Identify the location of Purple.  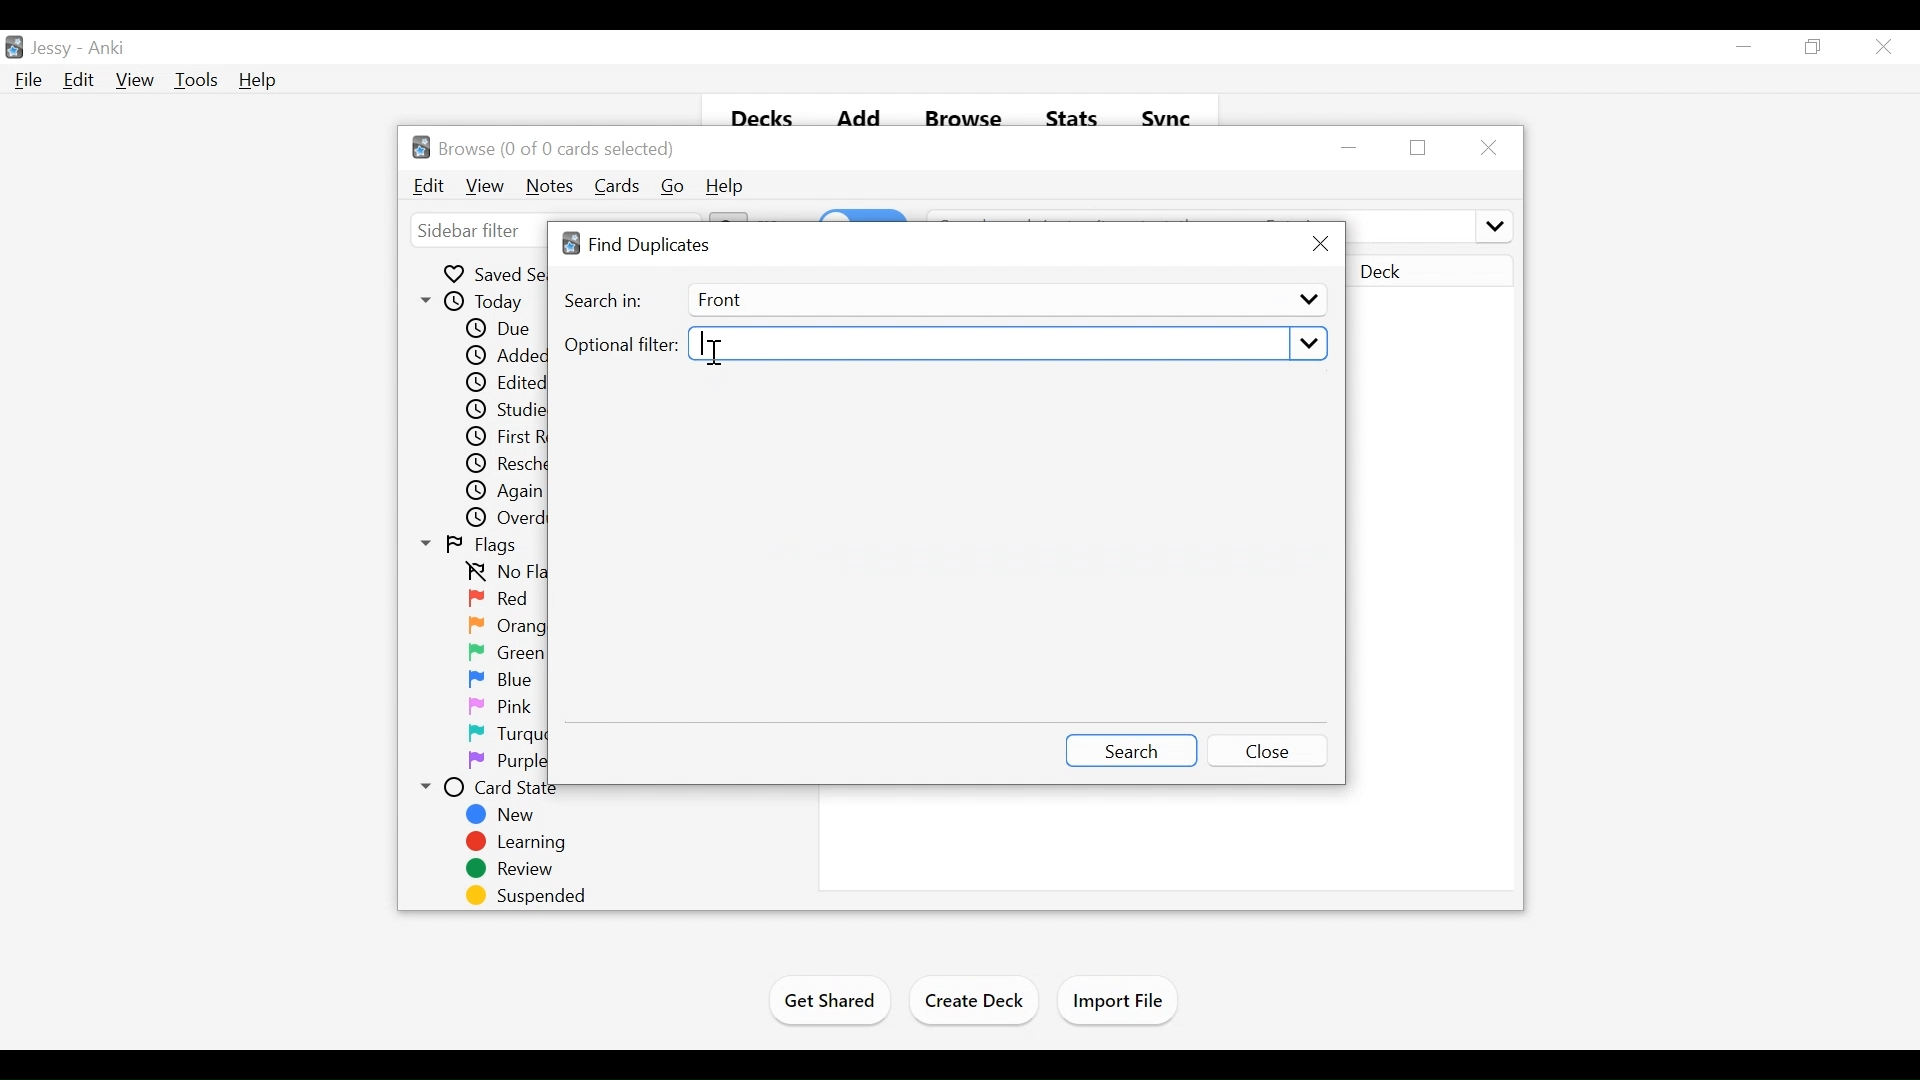
(508, 762).